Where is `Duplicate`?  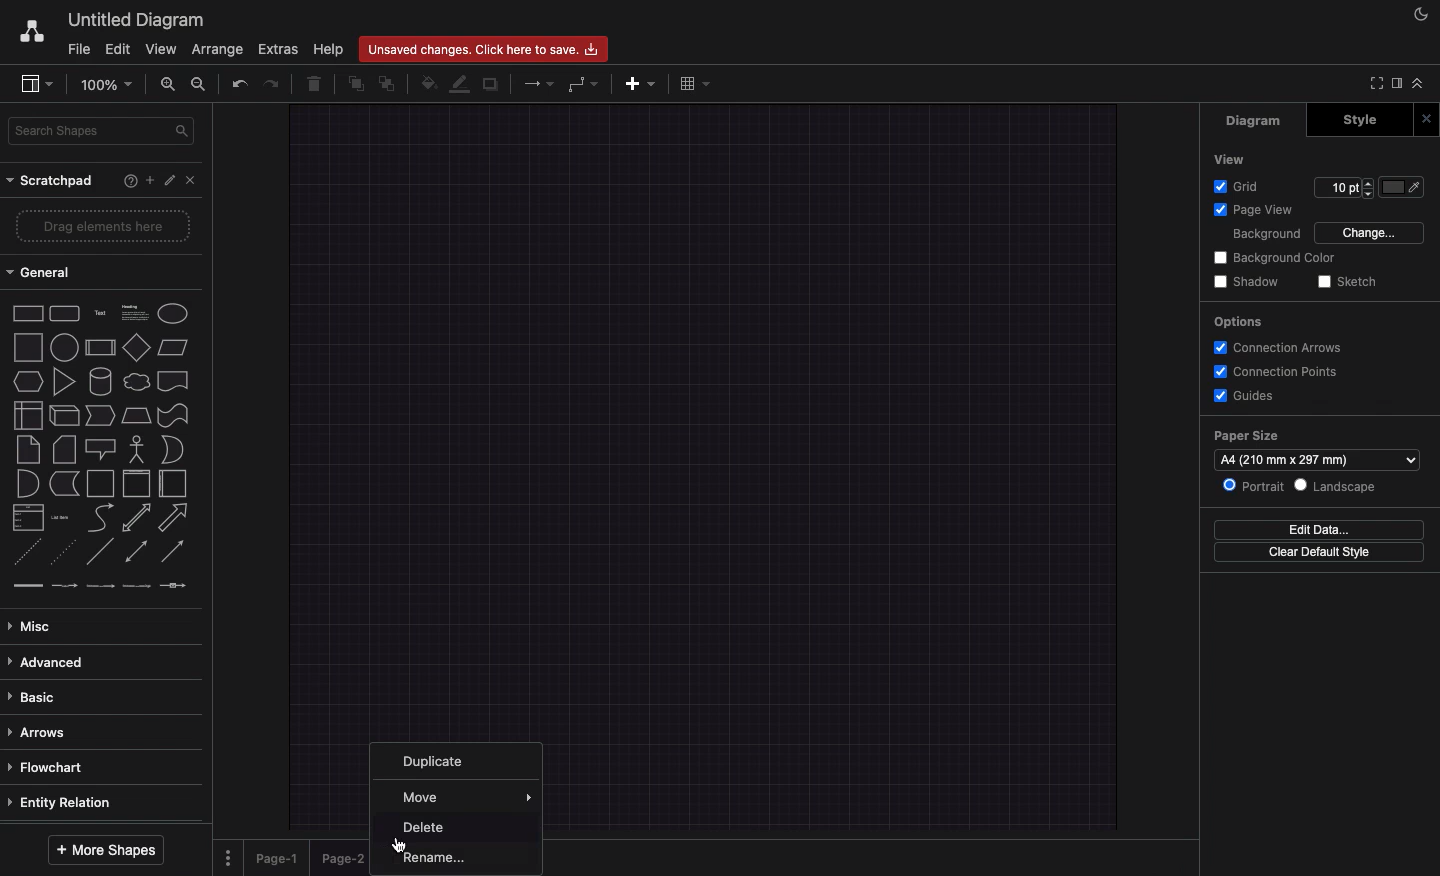 Duplicate is located at coordinates (439, 758).